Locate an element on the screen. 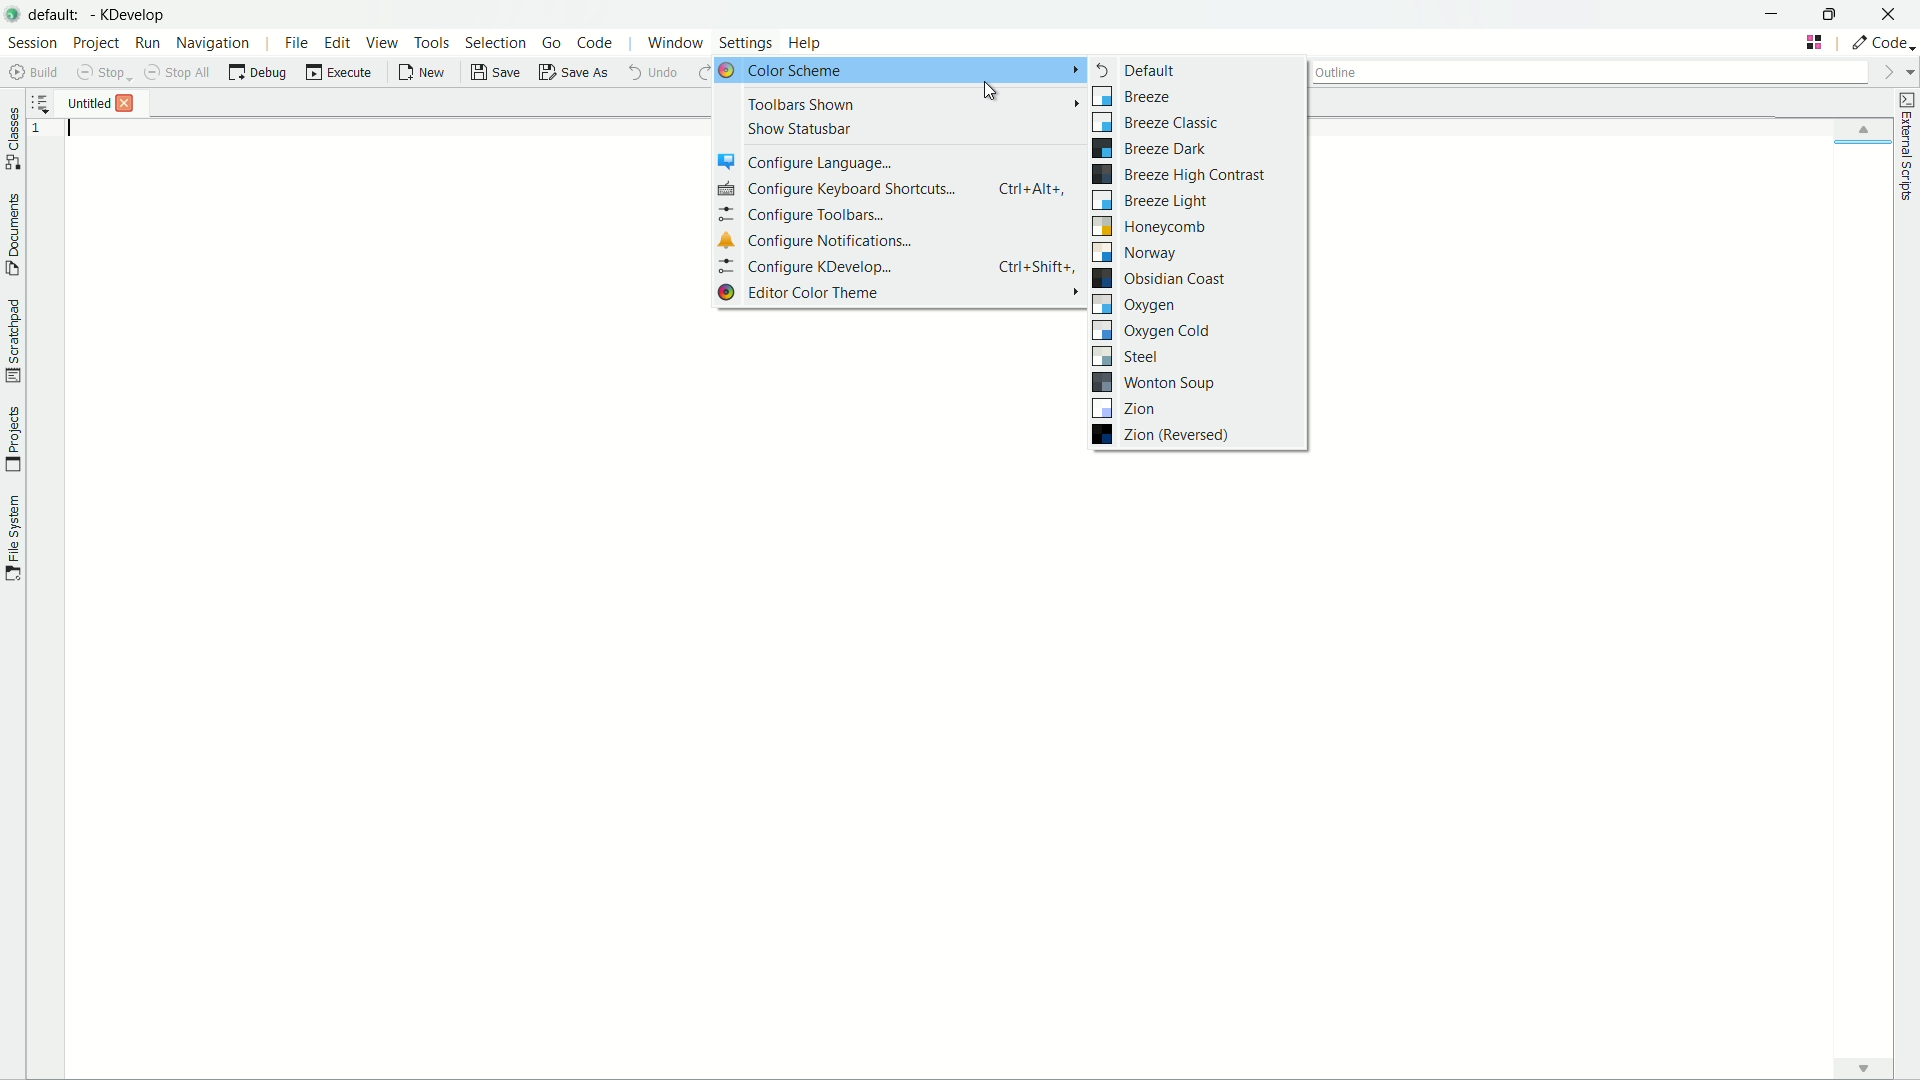  zion is located at coordinates (1125, 407).